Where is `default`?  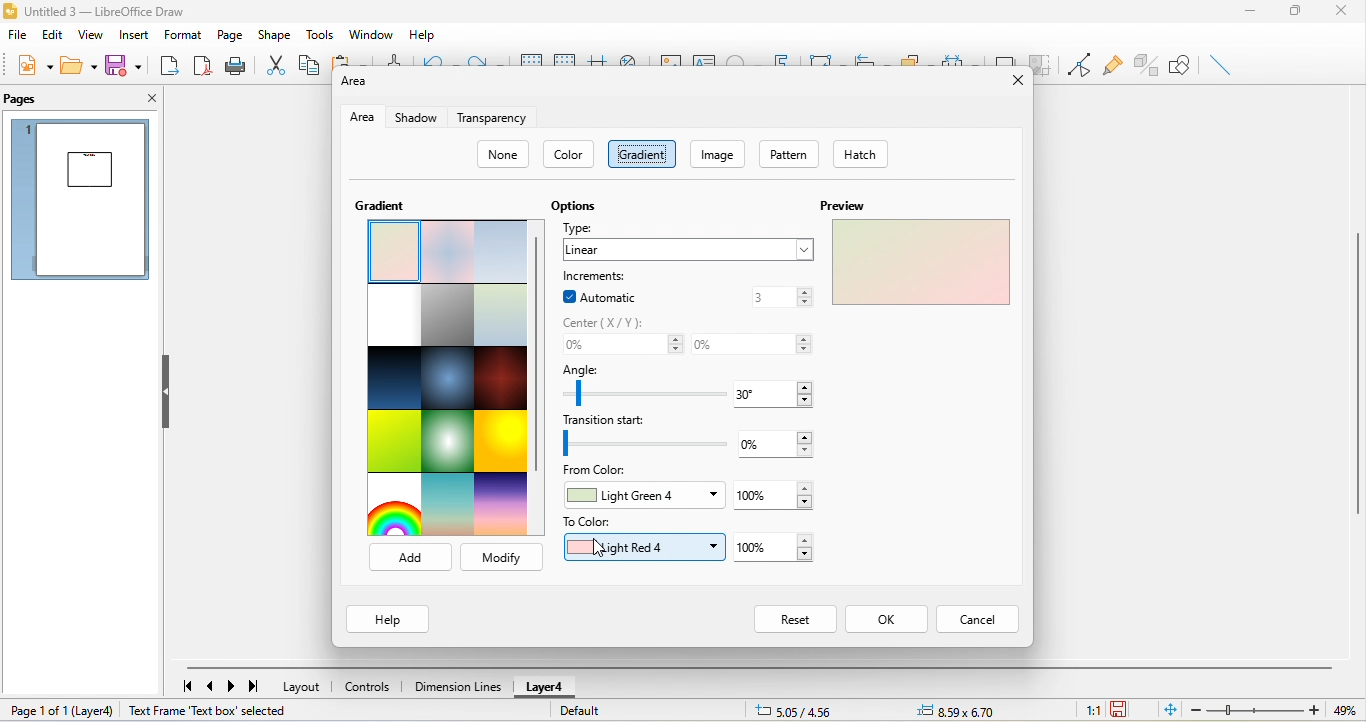
default is located at coordinates (606, 714).